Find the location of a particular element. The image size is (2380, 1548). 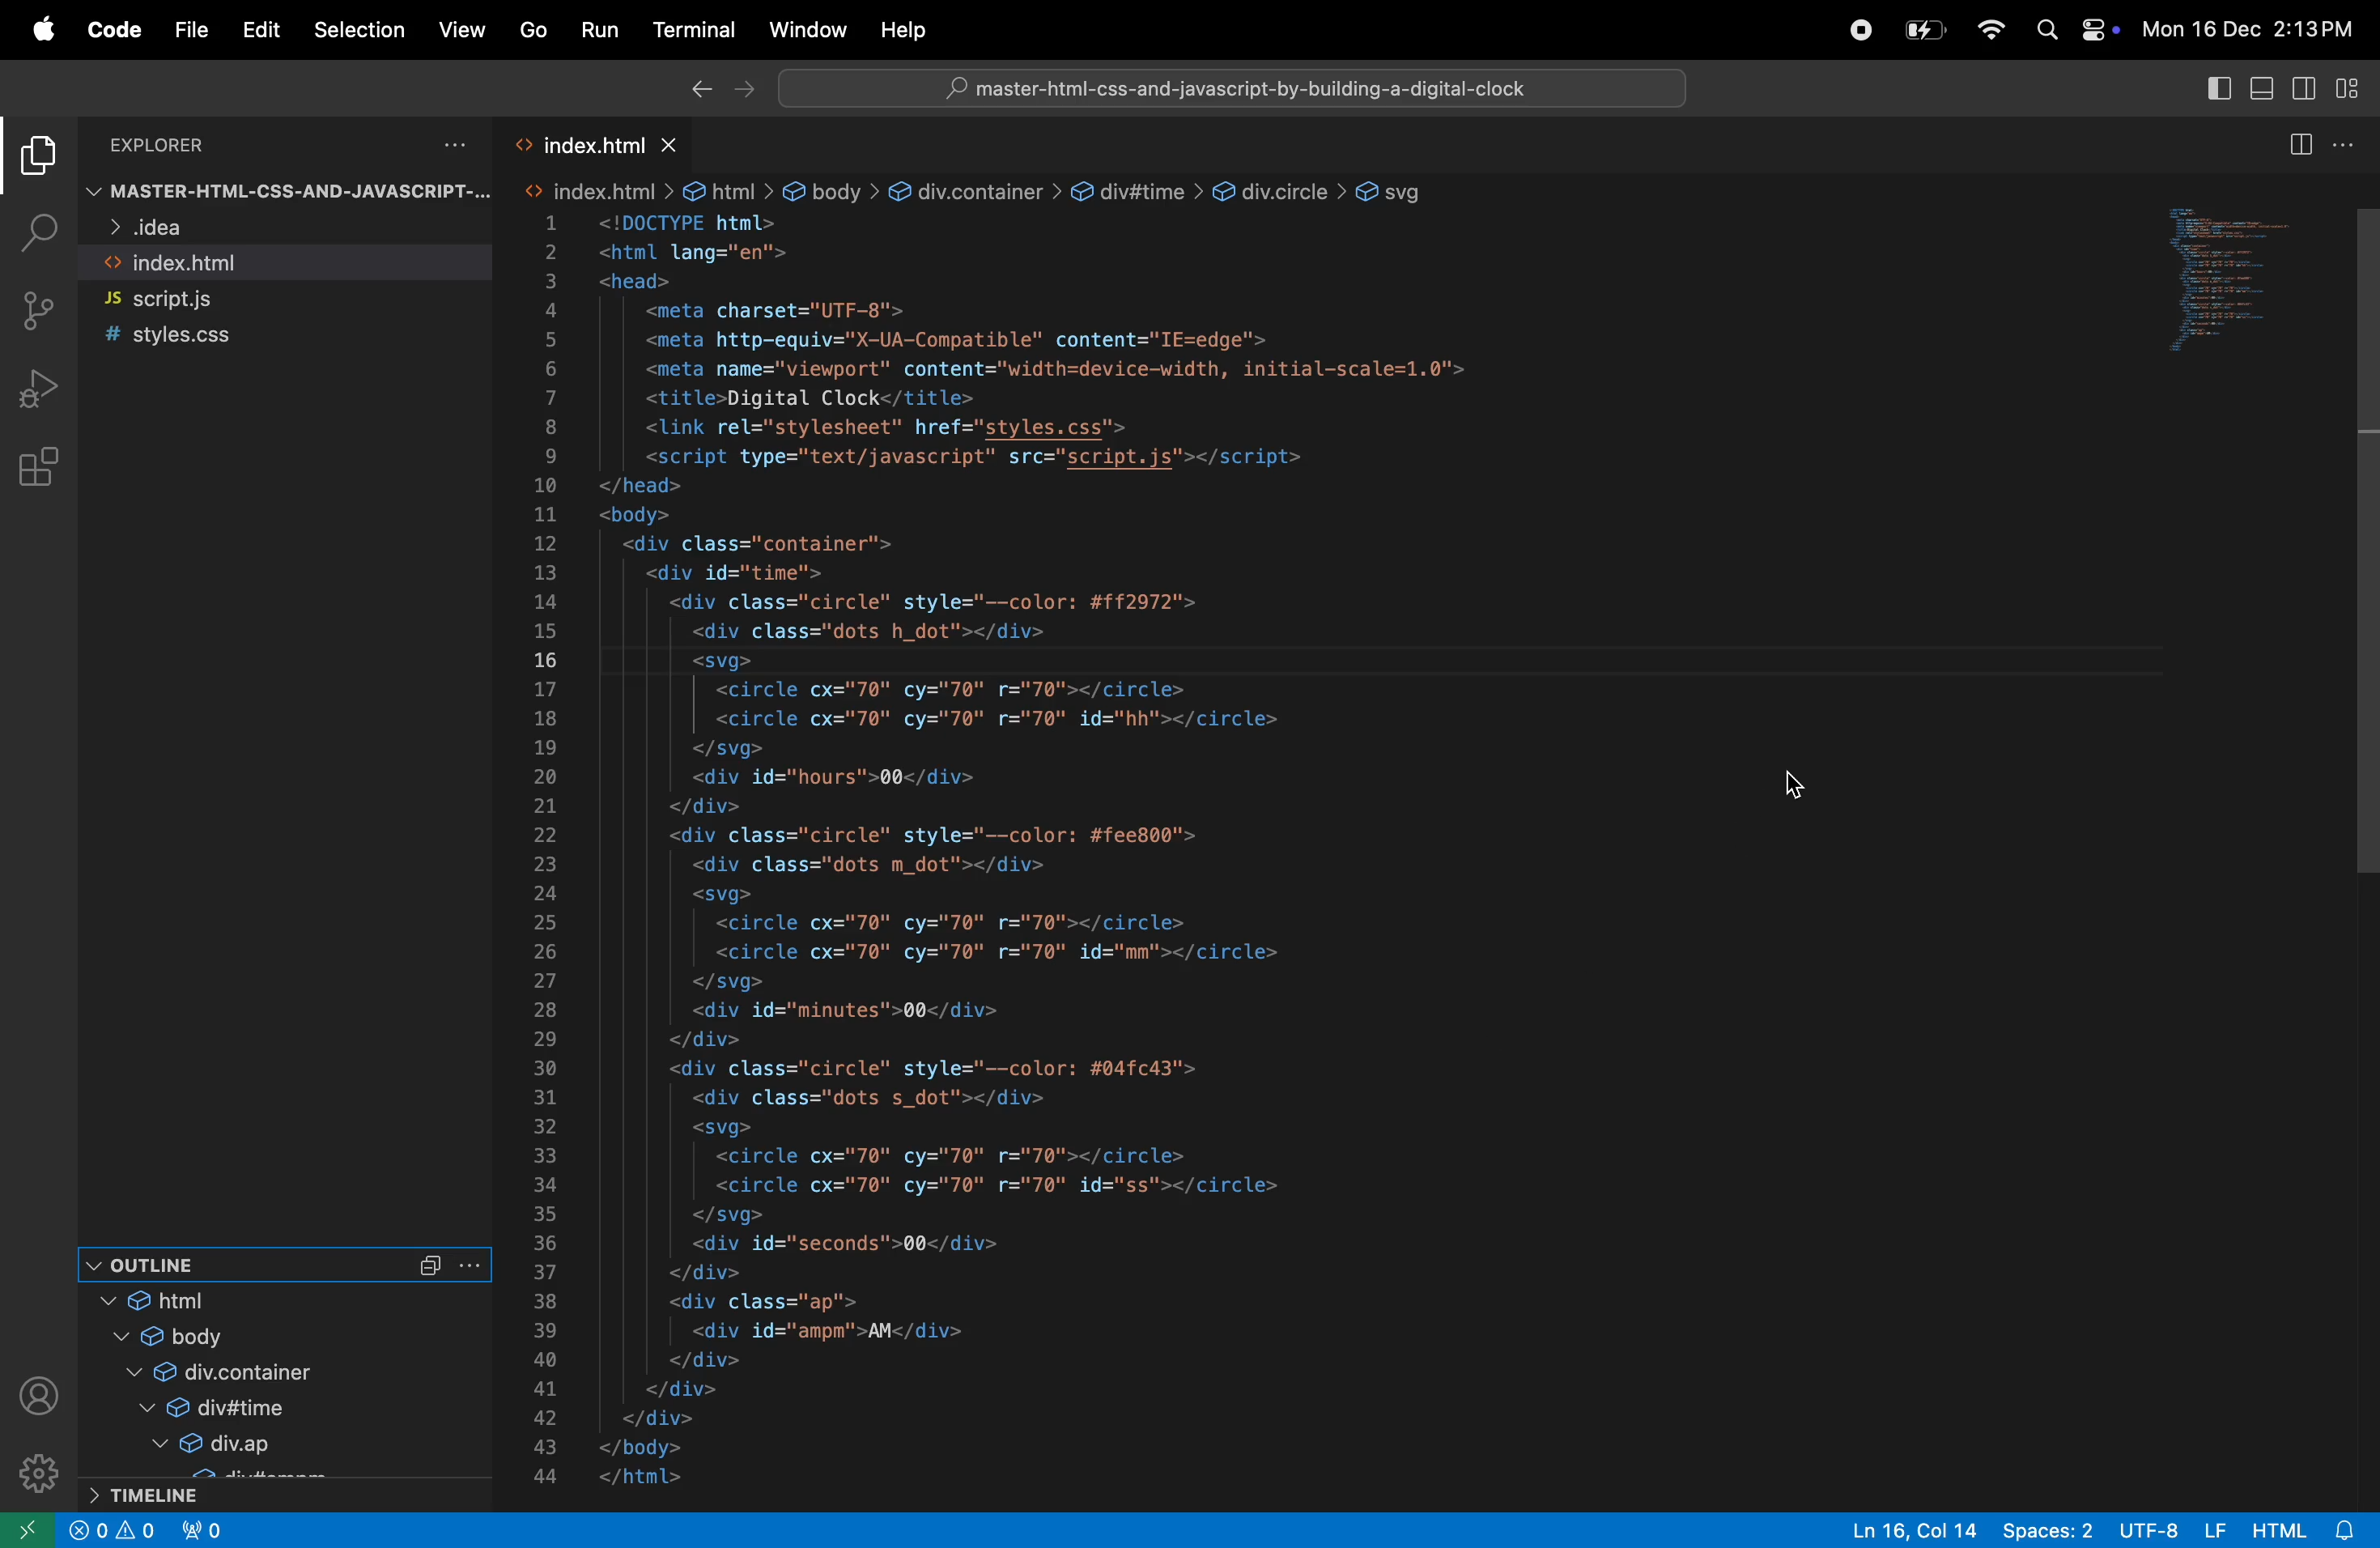

settings is located at coordinates (36, 1472).